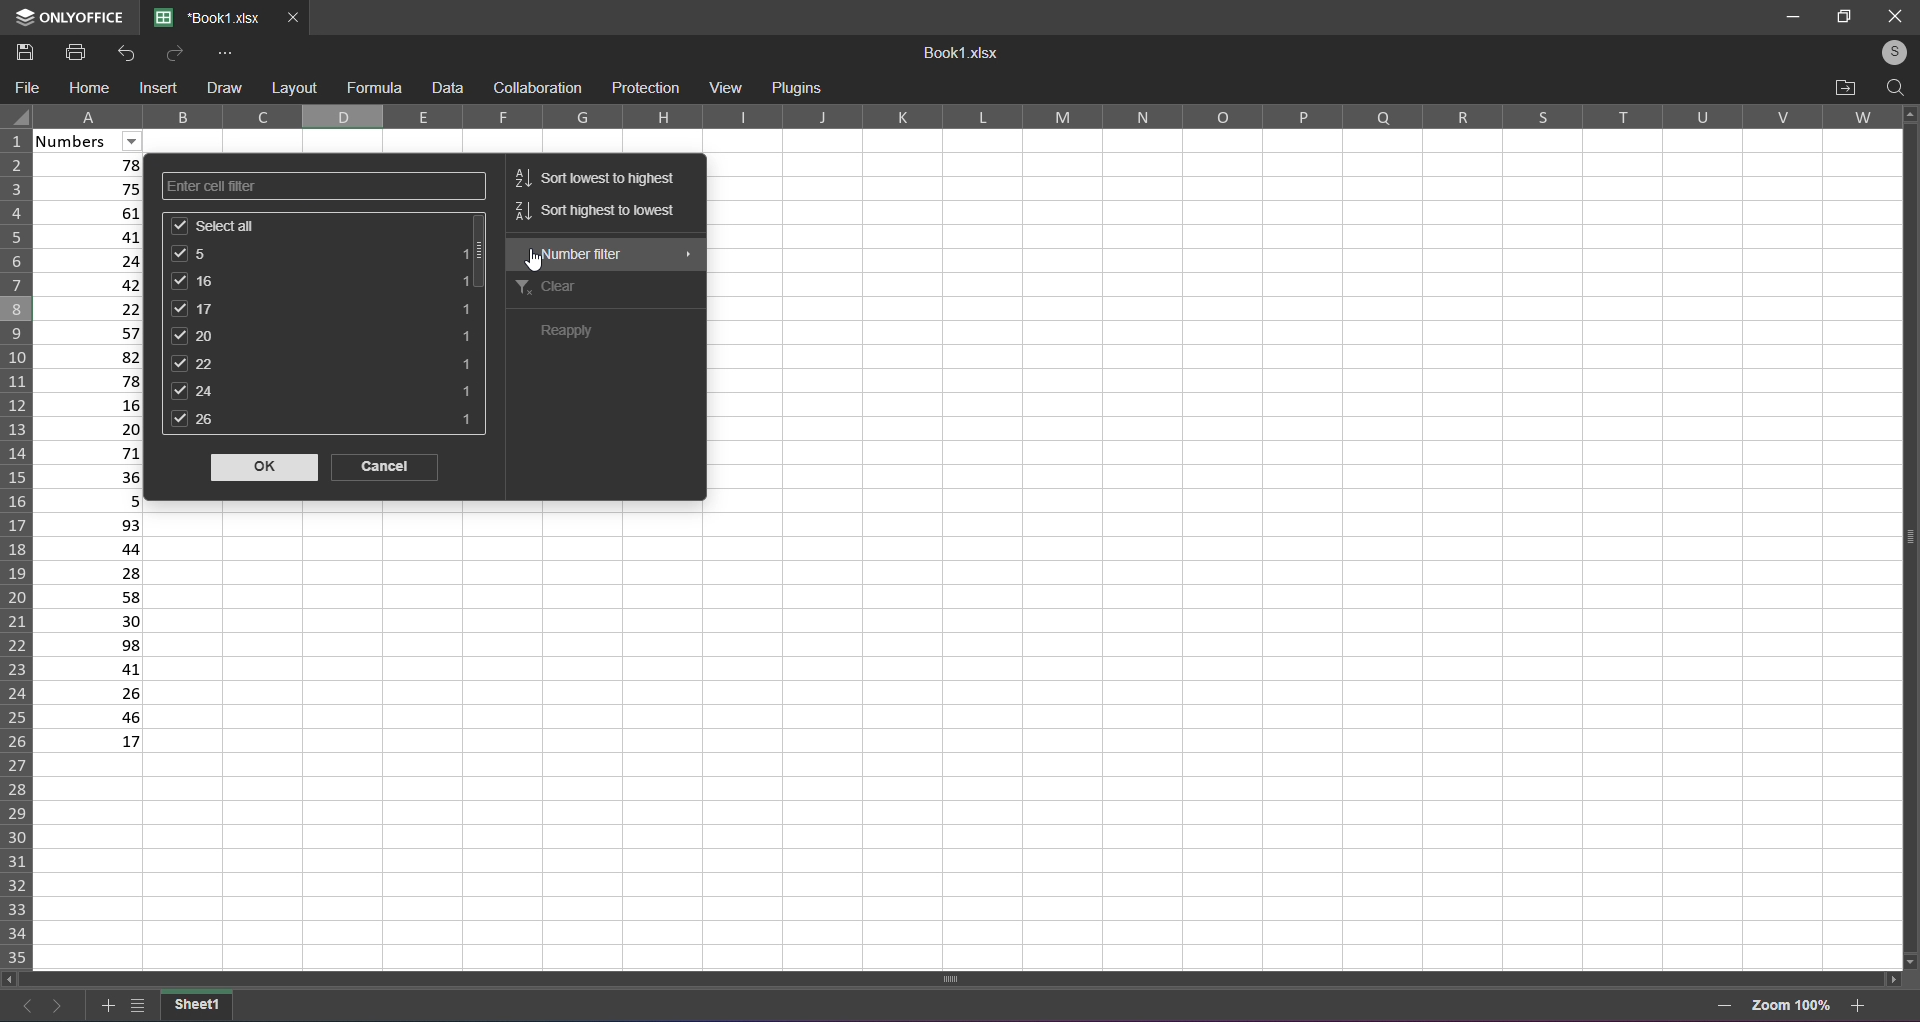 This screenshot has height=1022, width=1920. What do you see at coordinates (91, 572) in the screenshot?
I see `28` at bounding box center [91, 572].